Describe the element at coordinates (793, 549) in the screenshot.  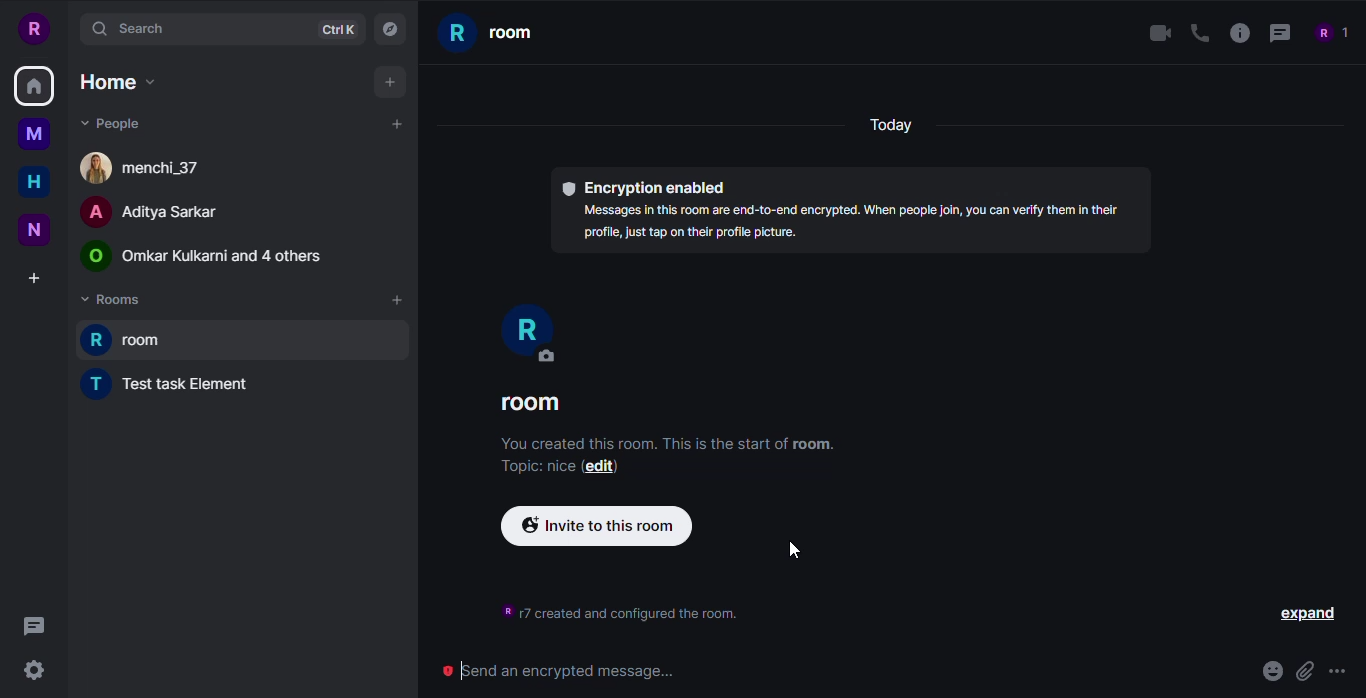
I see `cursor` at that location.